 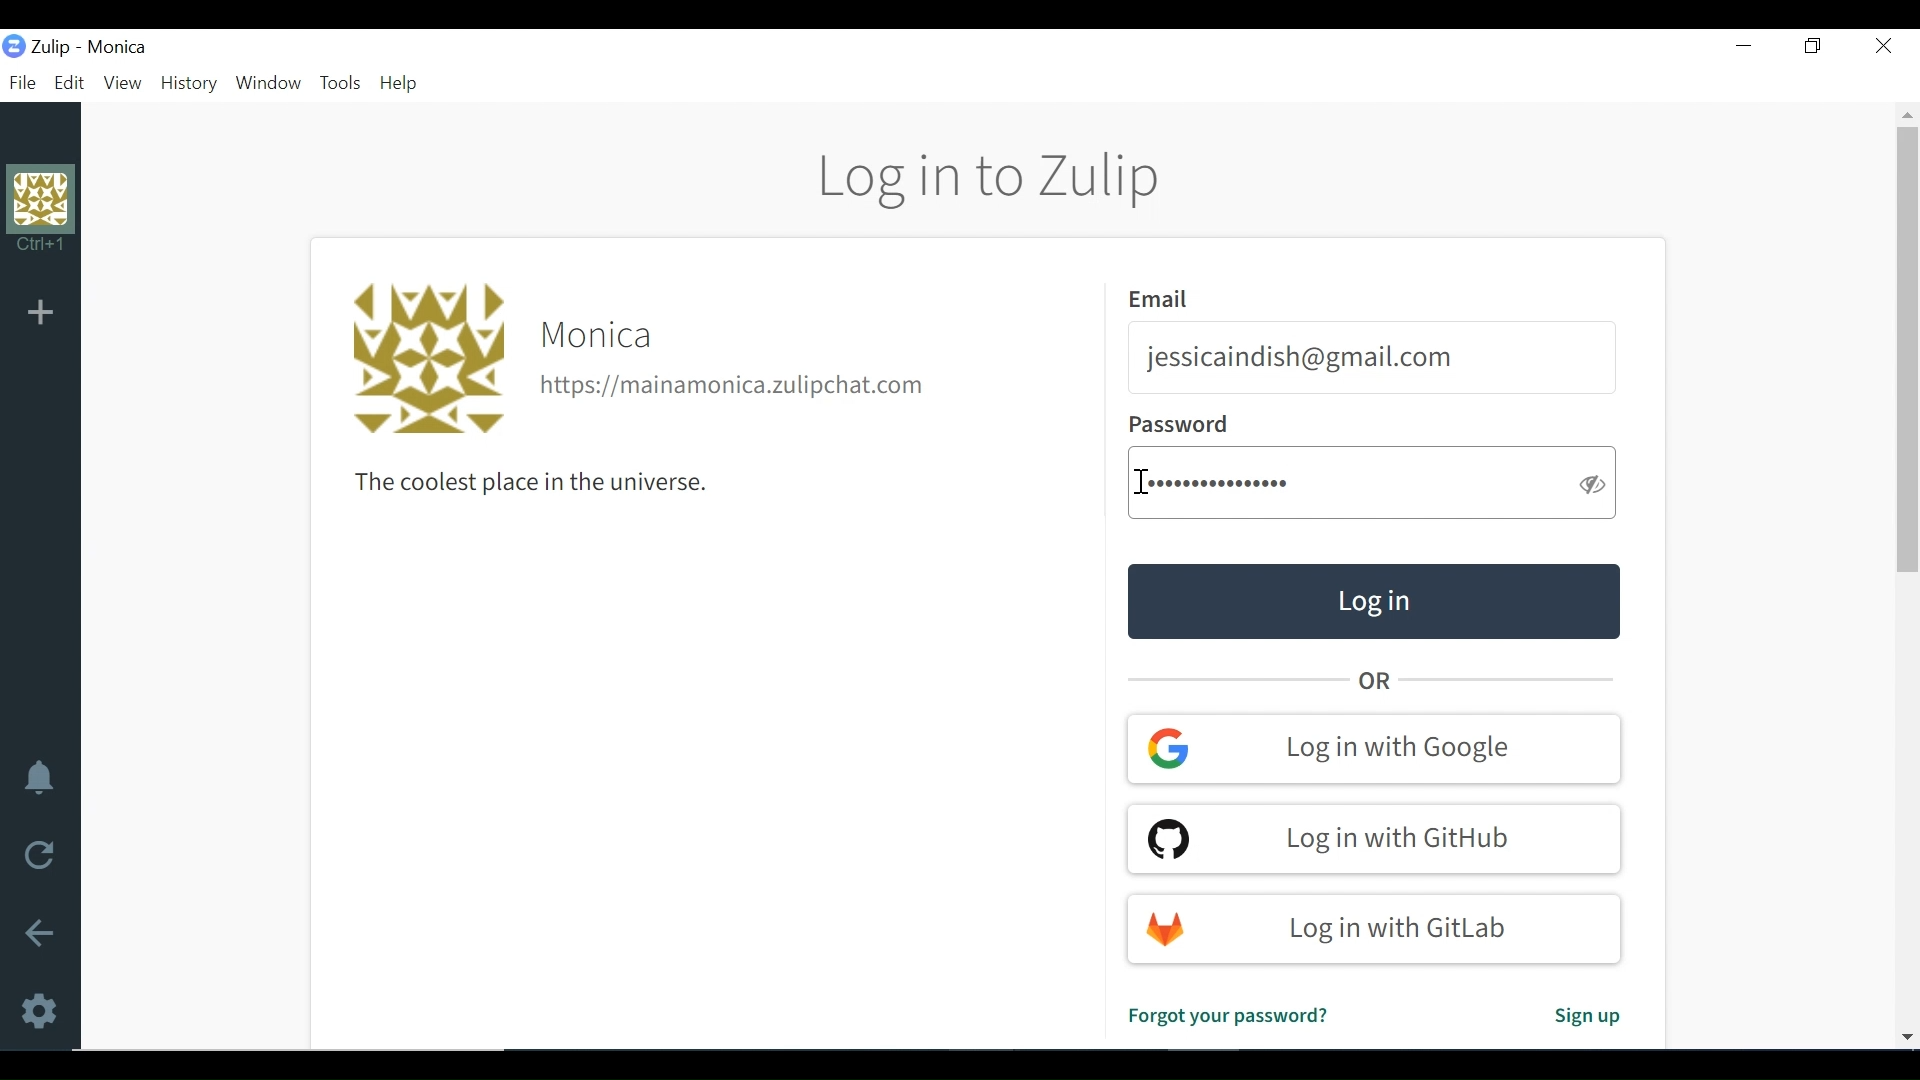 I want to click on Password , so click(x=1220, y=484).